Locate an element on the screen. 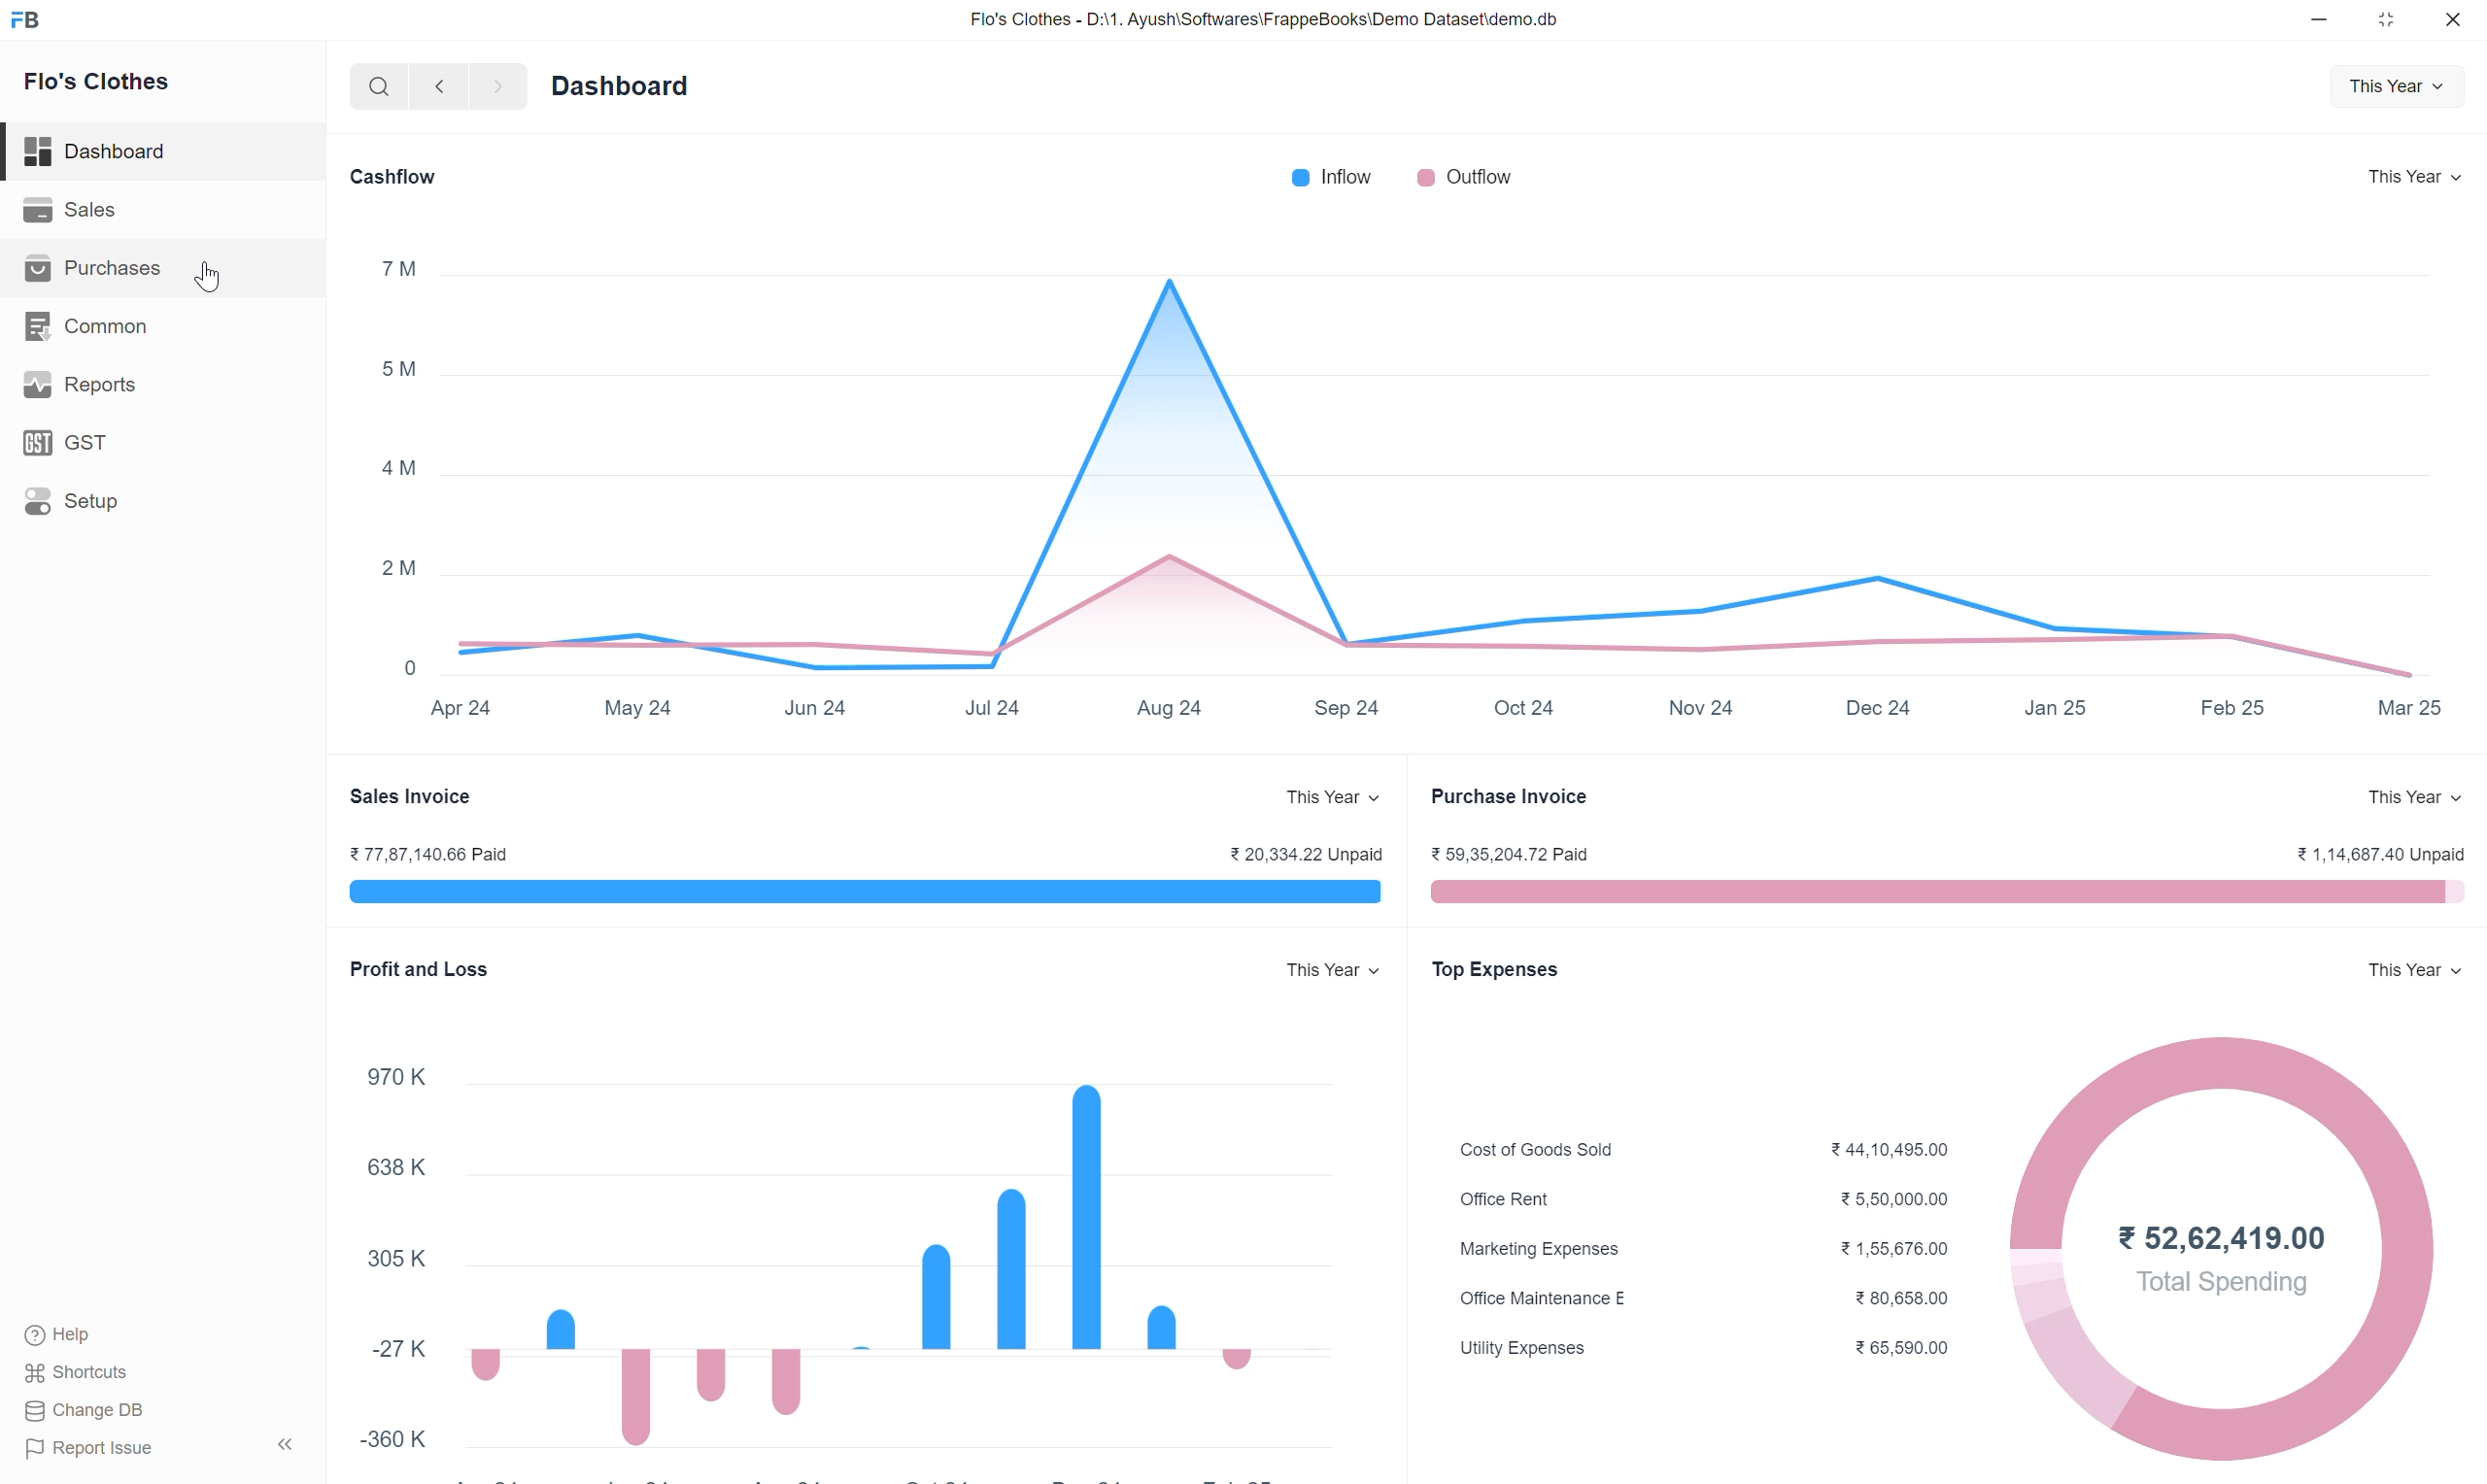 The width and height of the screenshot is (2487, 1484). Feb 25 is located at coordinates (2233, 706).